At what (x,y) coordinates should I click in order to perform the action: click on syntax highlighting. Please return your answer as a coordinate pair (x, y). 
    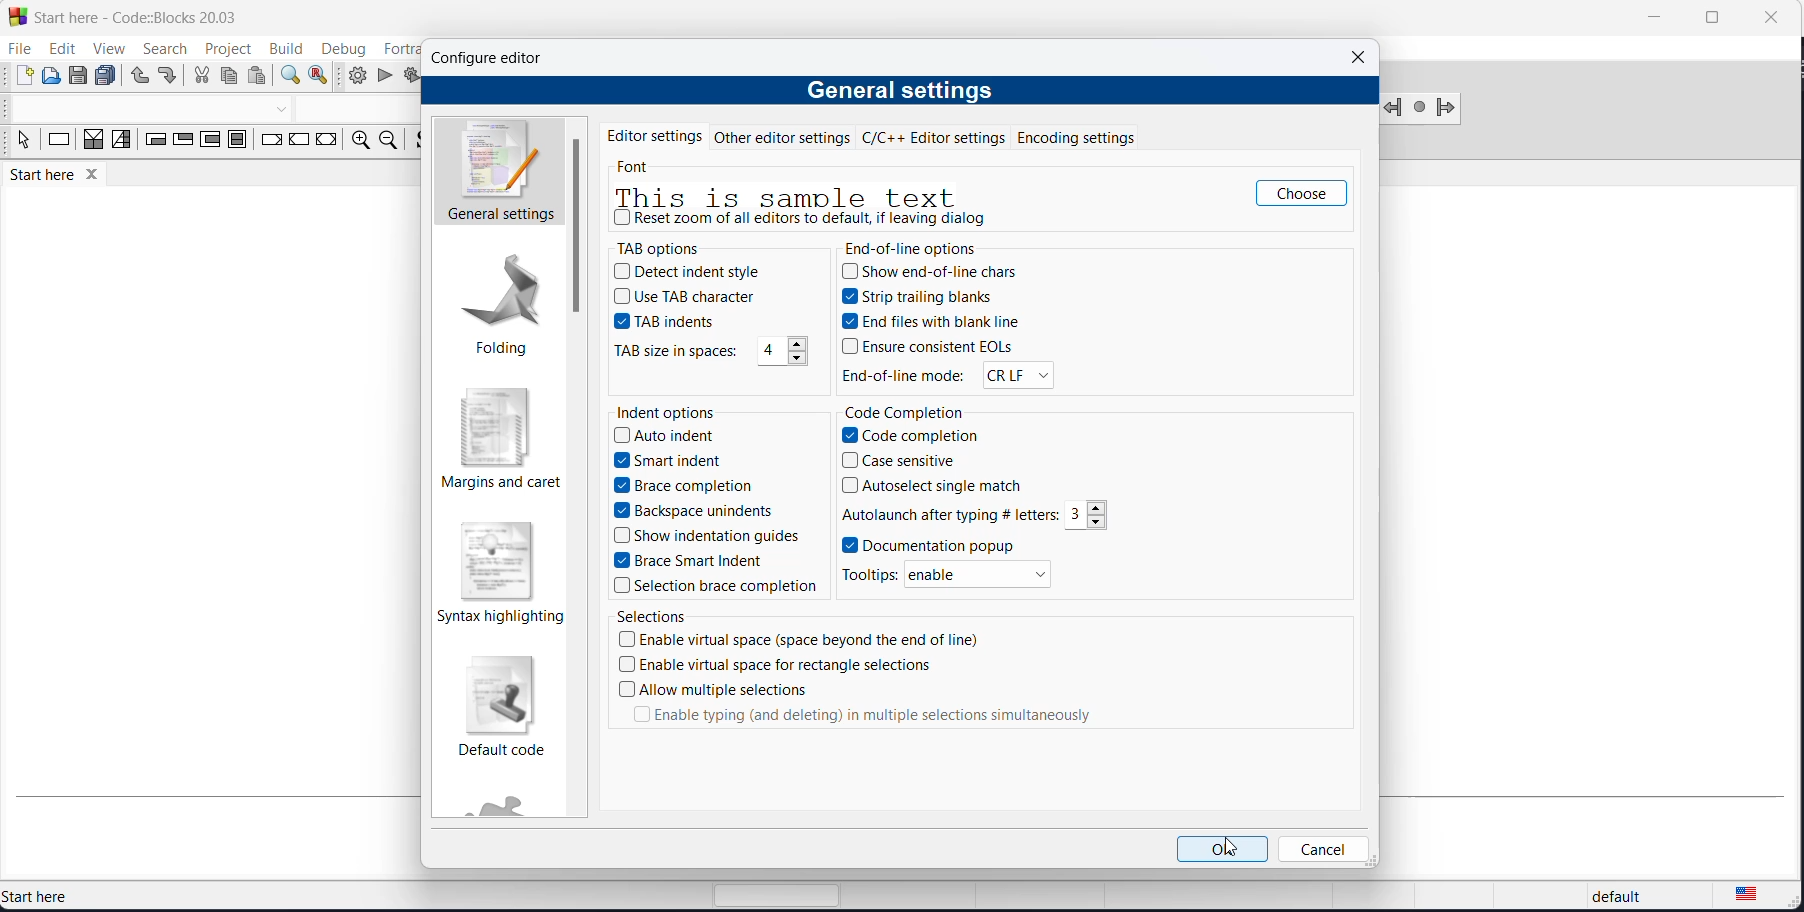
    Looking at the image, I should click on (496, 572).